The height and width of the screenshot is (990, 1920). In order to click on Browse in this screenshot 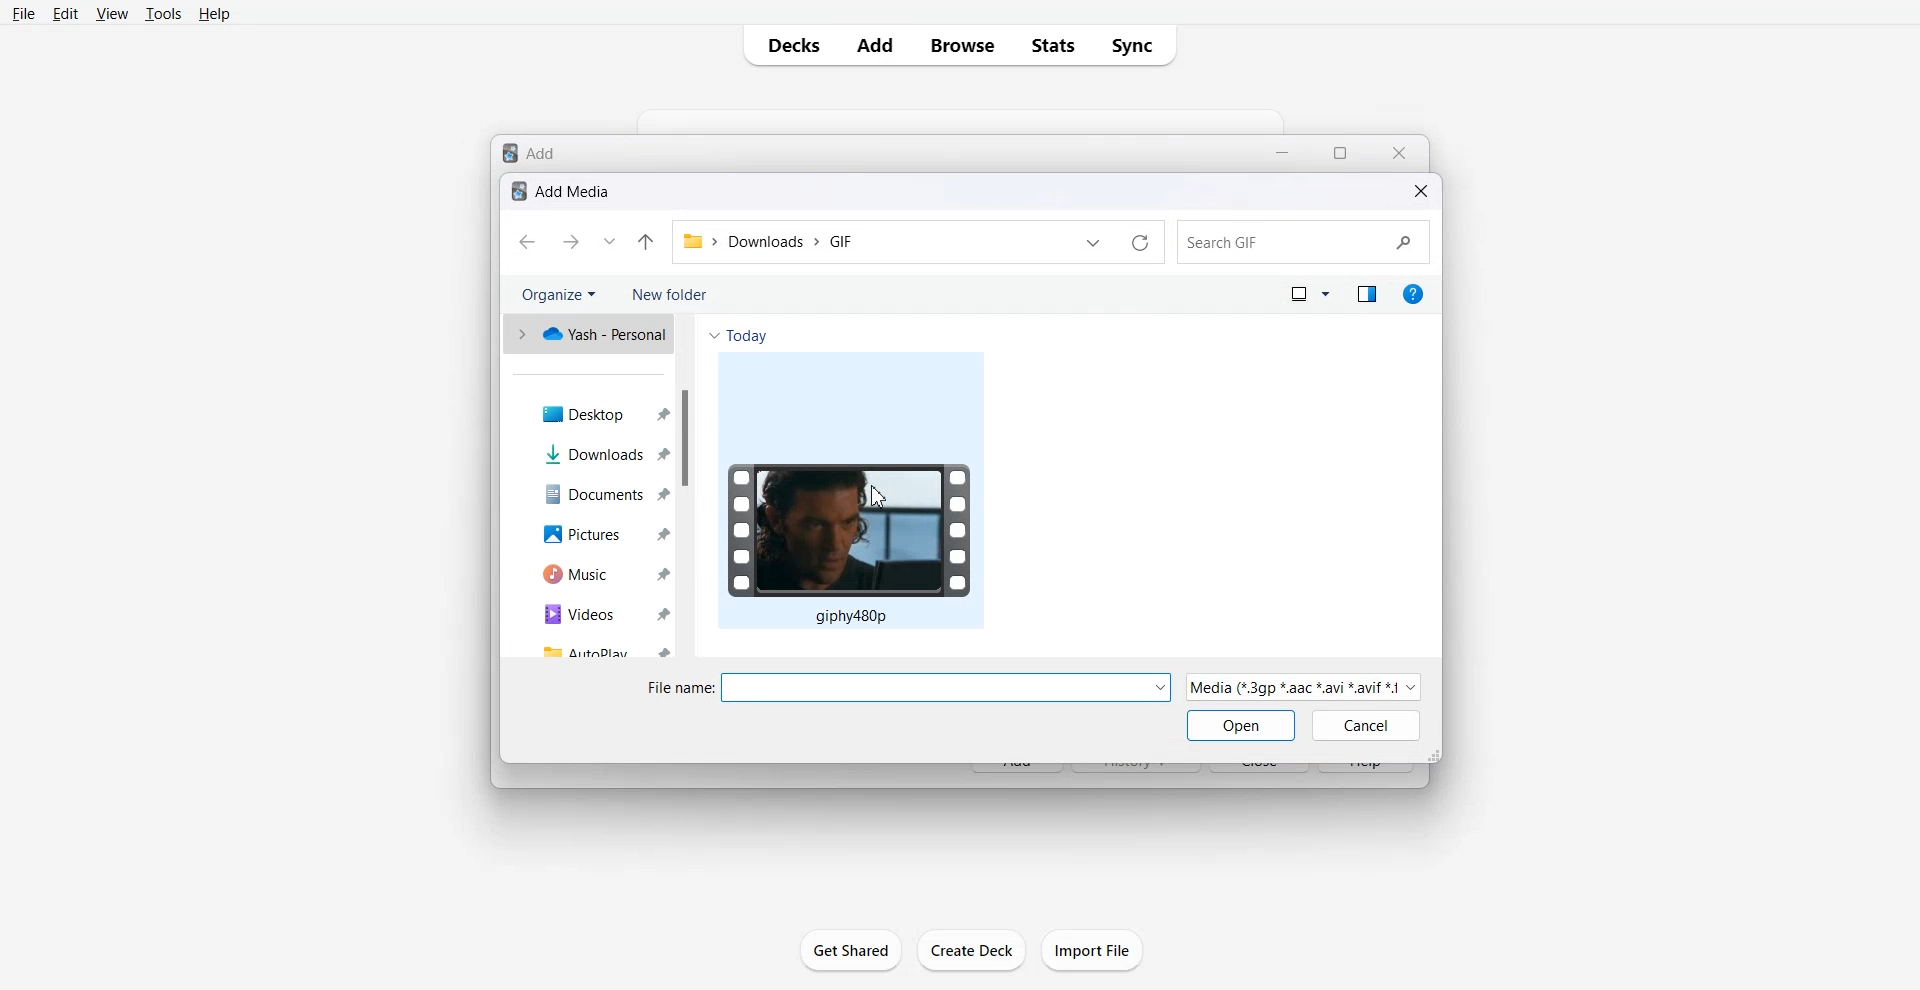, I will do `click(959, 45)`.